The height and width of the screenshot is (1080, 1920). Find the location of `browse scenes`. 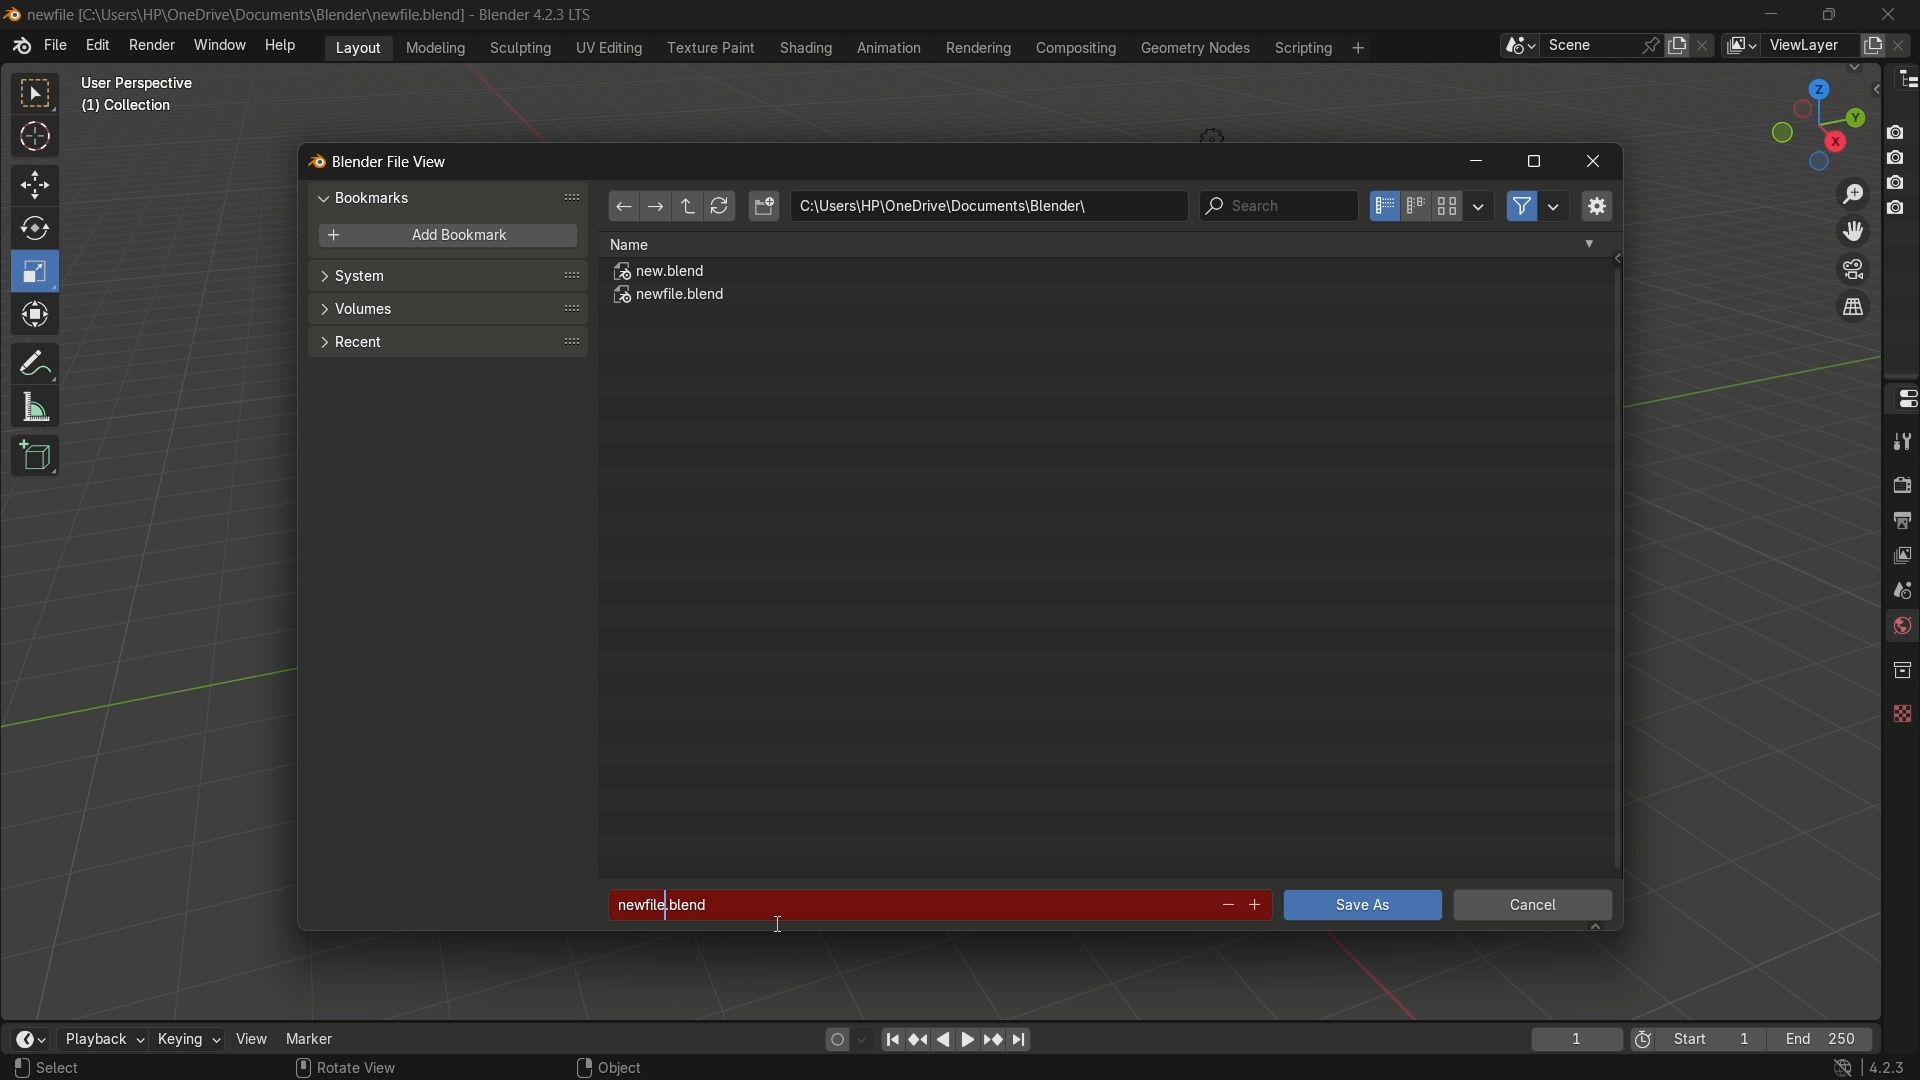

browse scenes is located at coordinates (1519, 46).